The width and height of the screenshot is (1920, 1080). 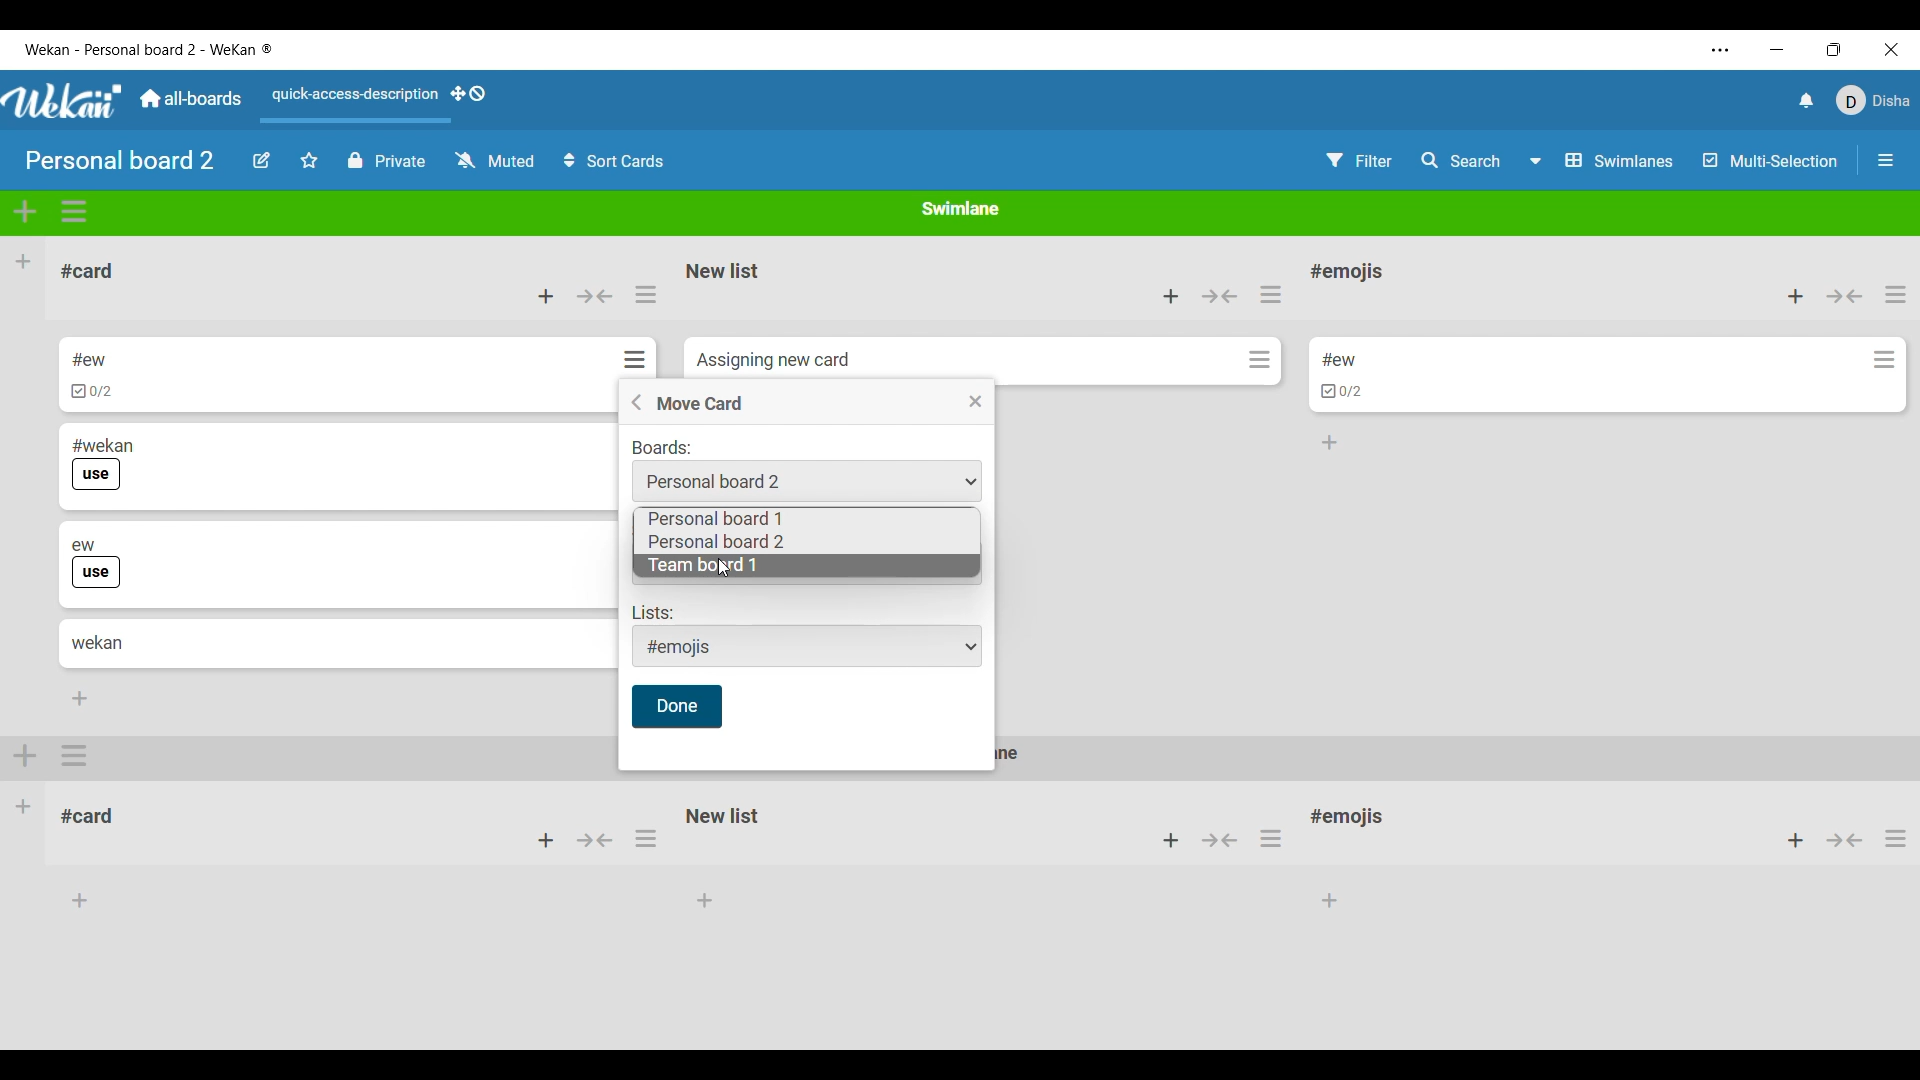 I want to click on Edit board, so click(x=262, y=160).